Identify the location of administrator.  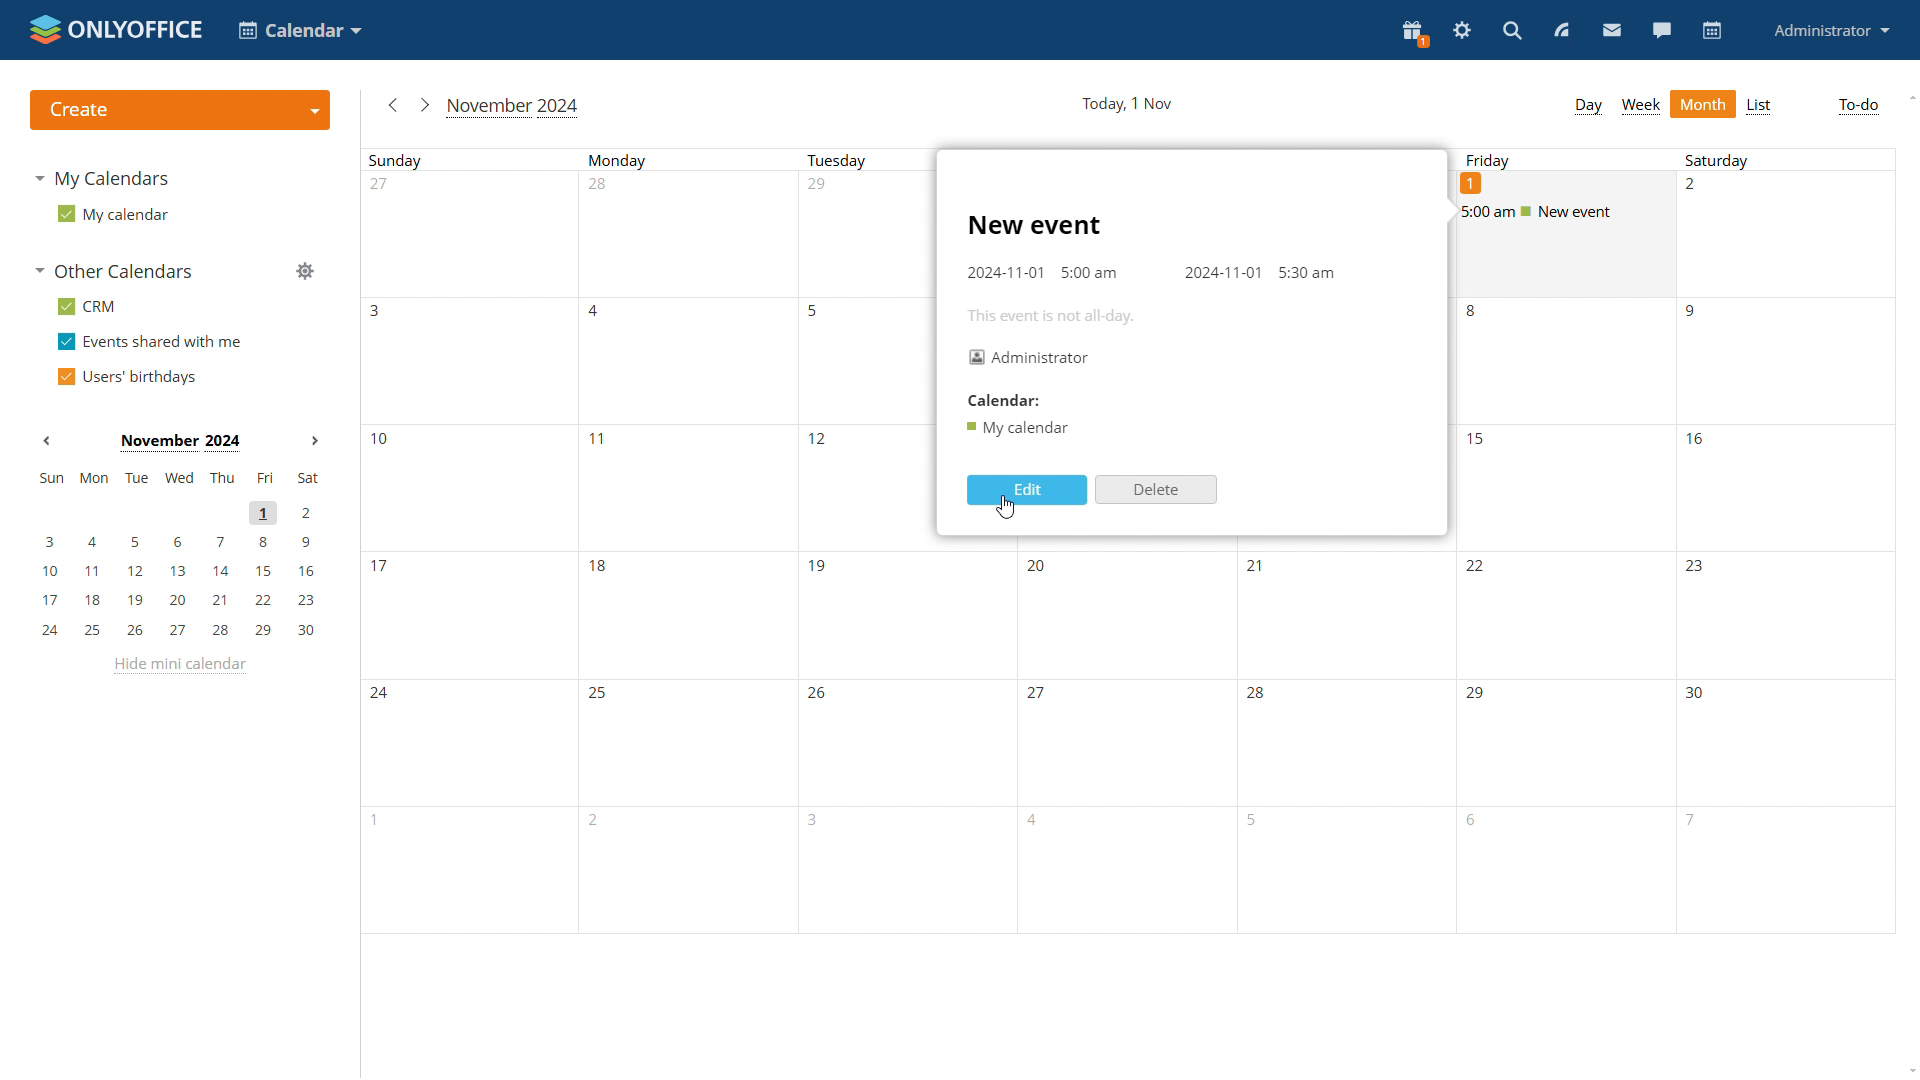
(1829, 32).